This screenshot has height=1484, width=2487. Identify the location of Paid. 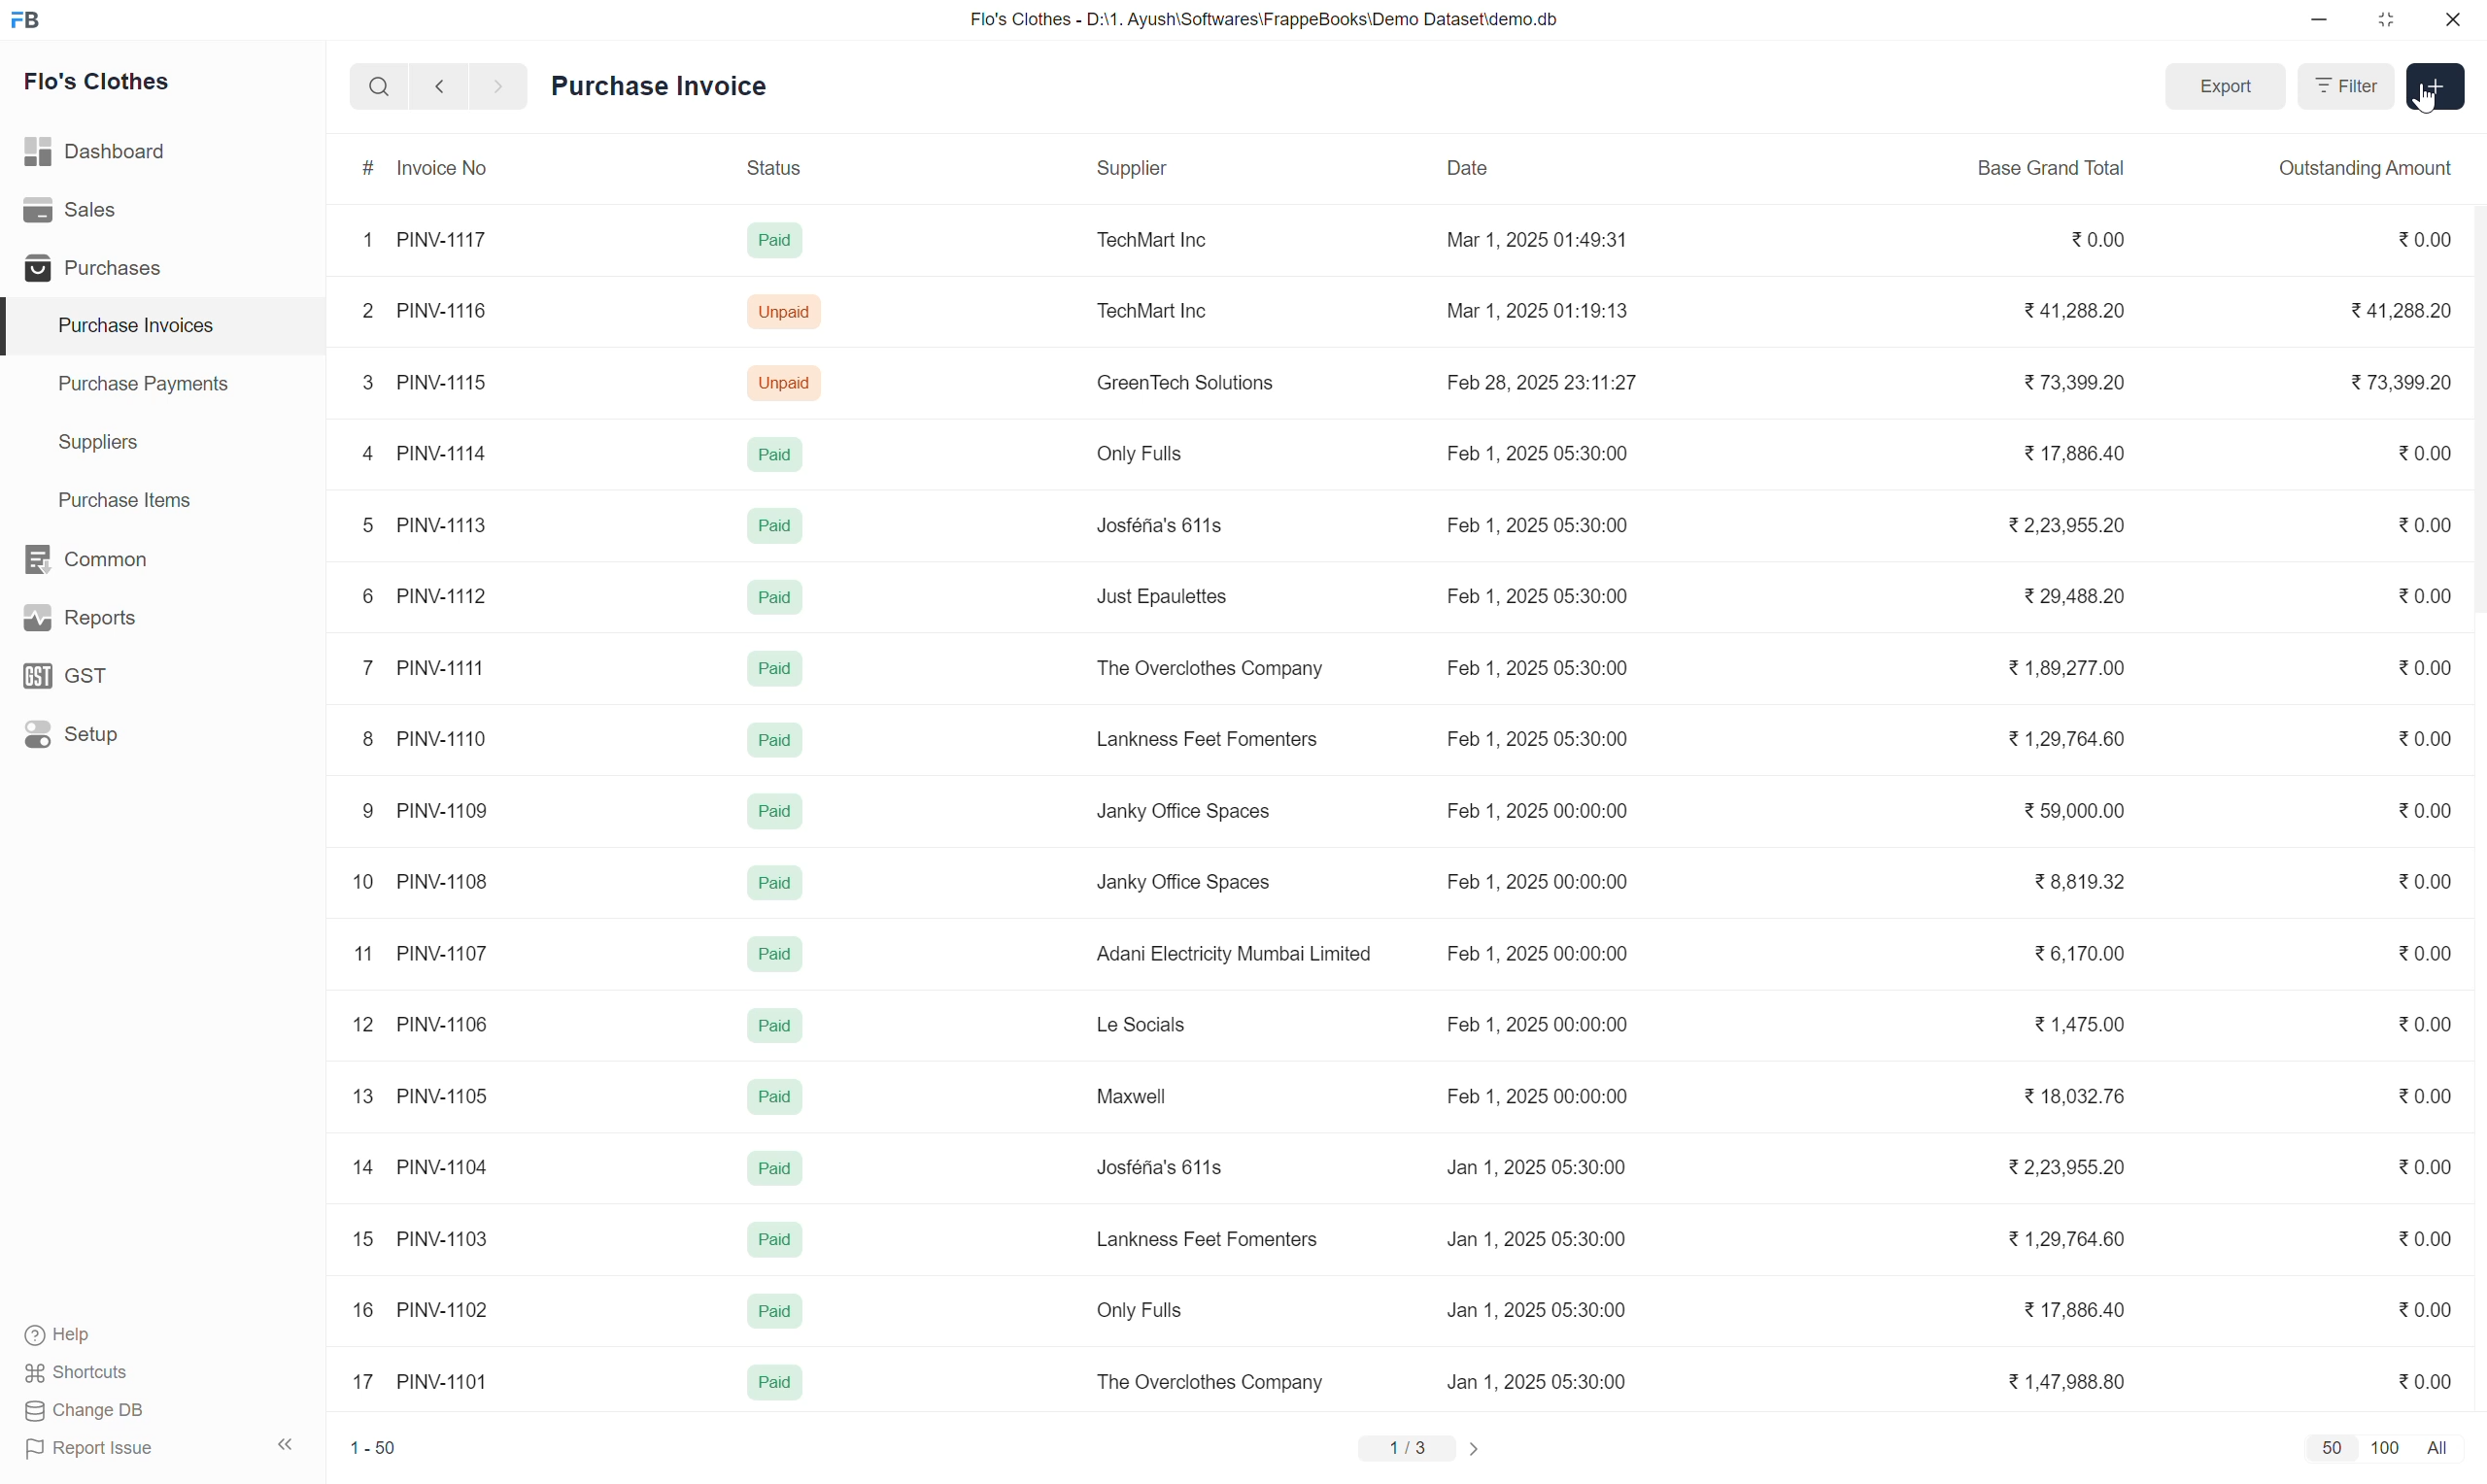
(776, 739).